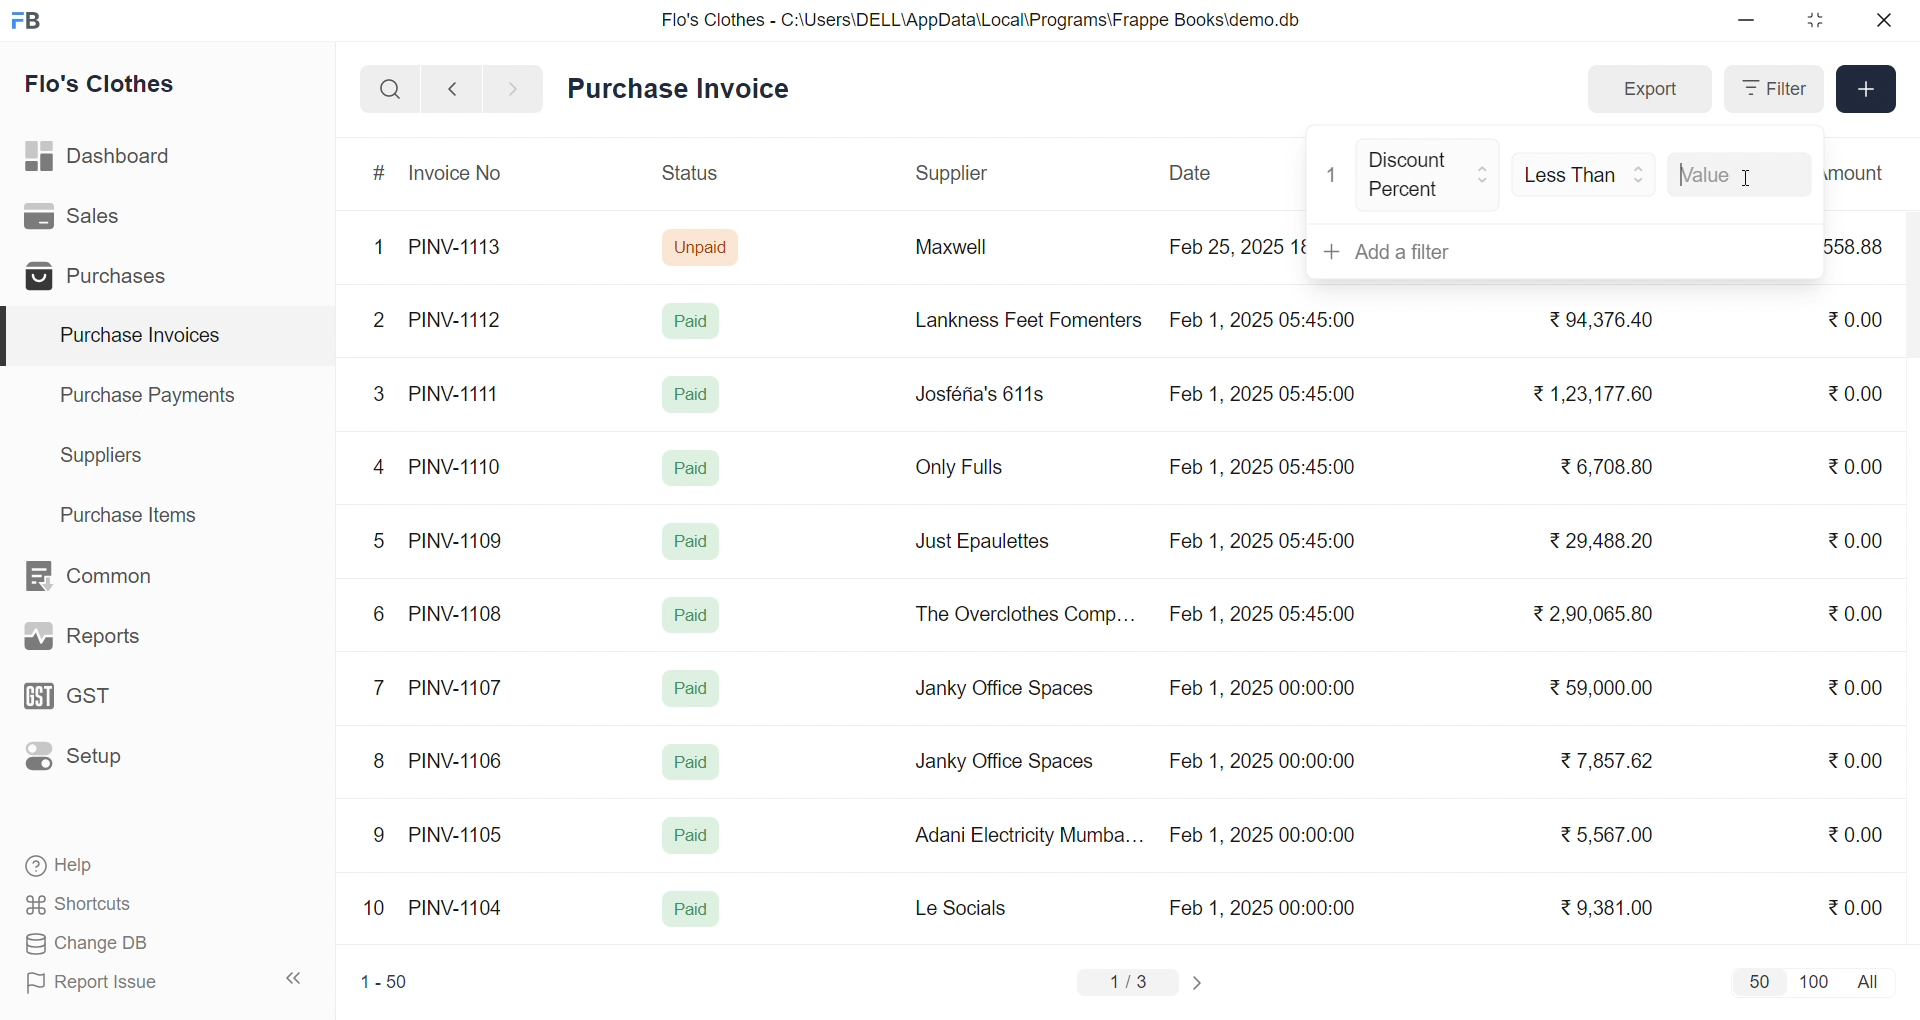 The height and width of the screenshot is (1020, 1920). I want to click on ₹0.00, so click(1861, 685).